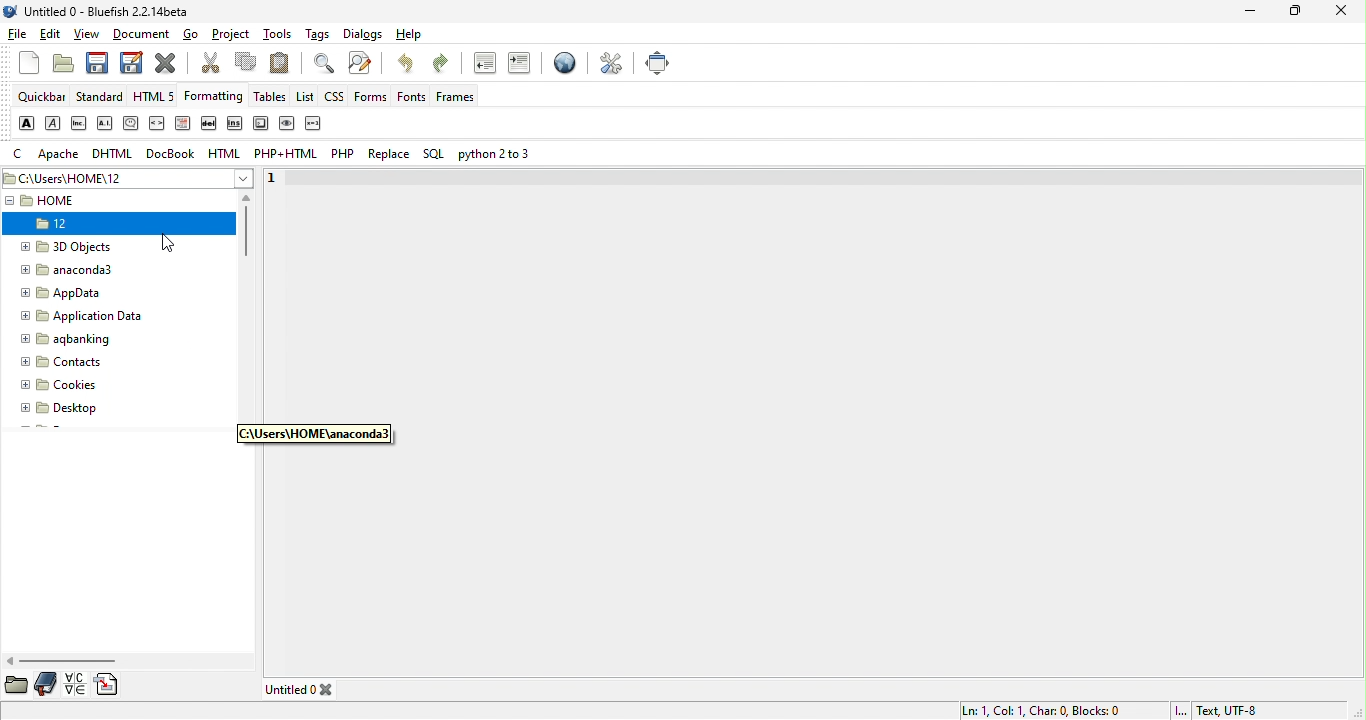 This screenshot has width=1366, height=720. What do you see at coordinates (562, 65) in the screenshot?
I see `preview in browser` at bounding box center [562, 65].